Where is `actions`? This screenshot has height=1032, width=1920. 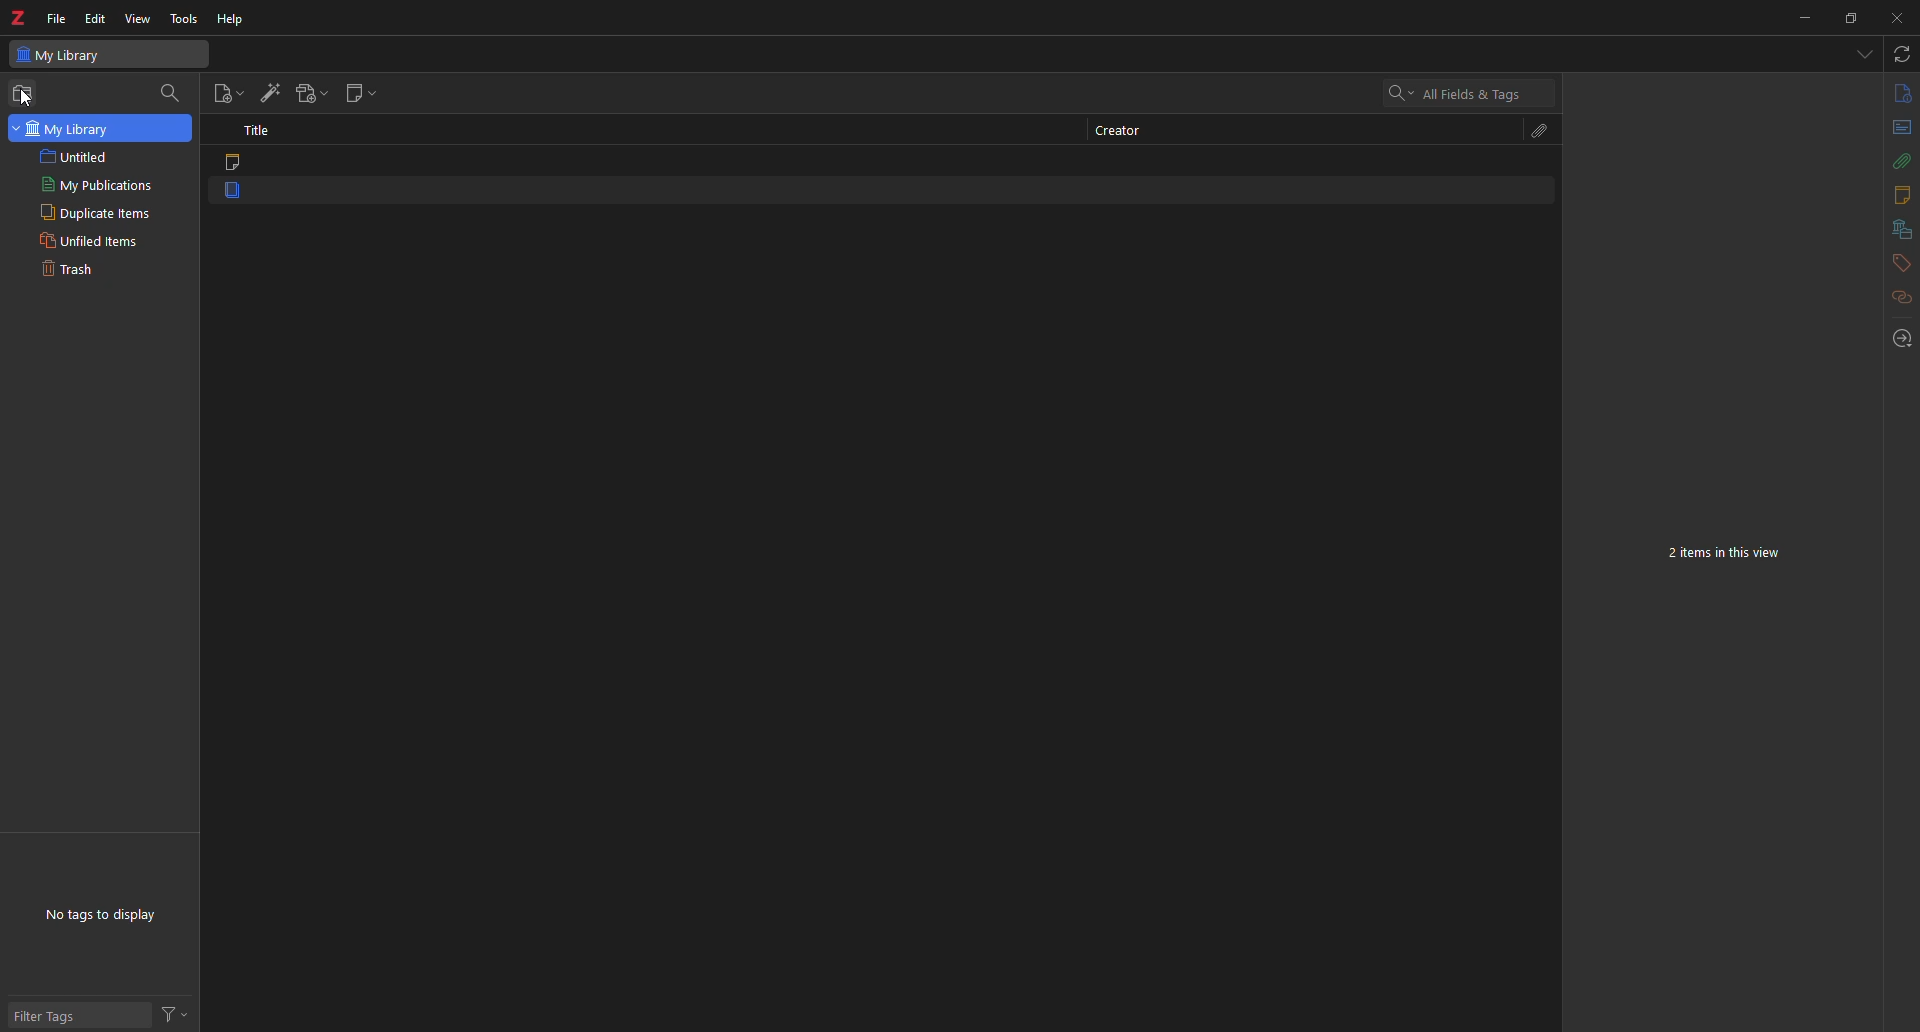
actions is located at coordinates (181, 1011).